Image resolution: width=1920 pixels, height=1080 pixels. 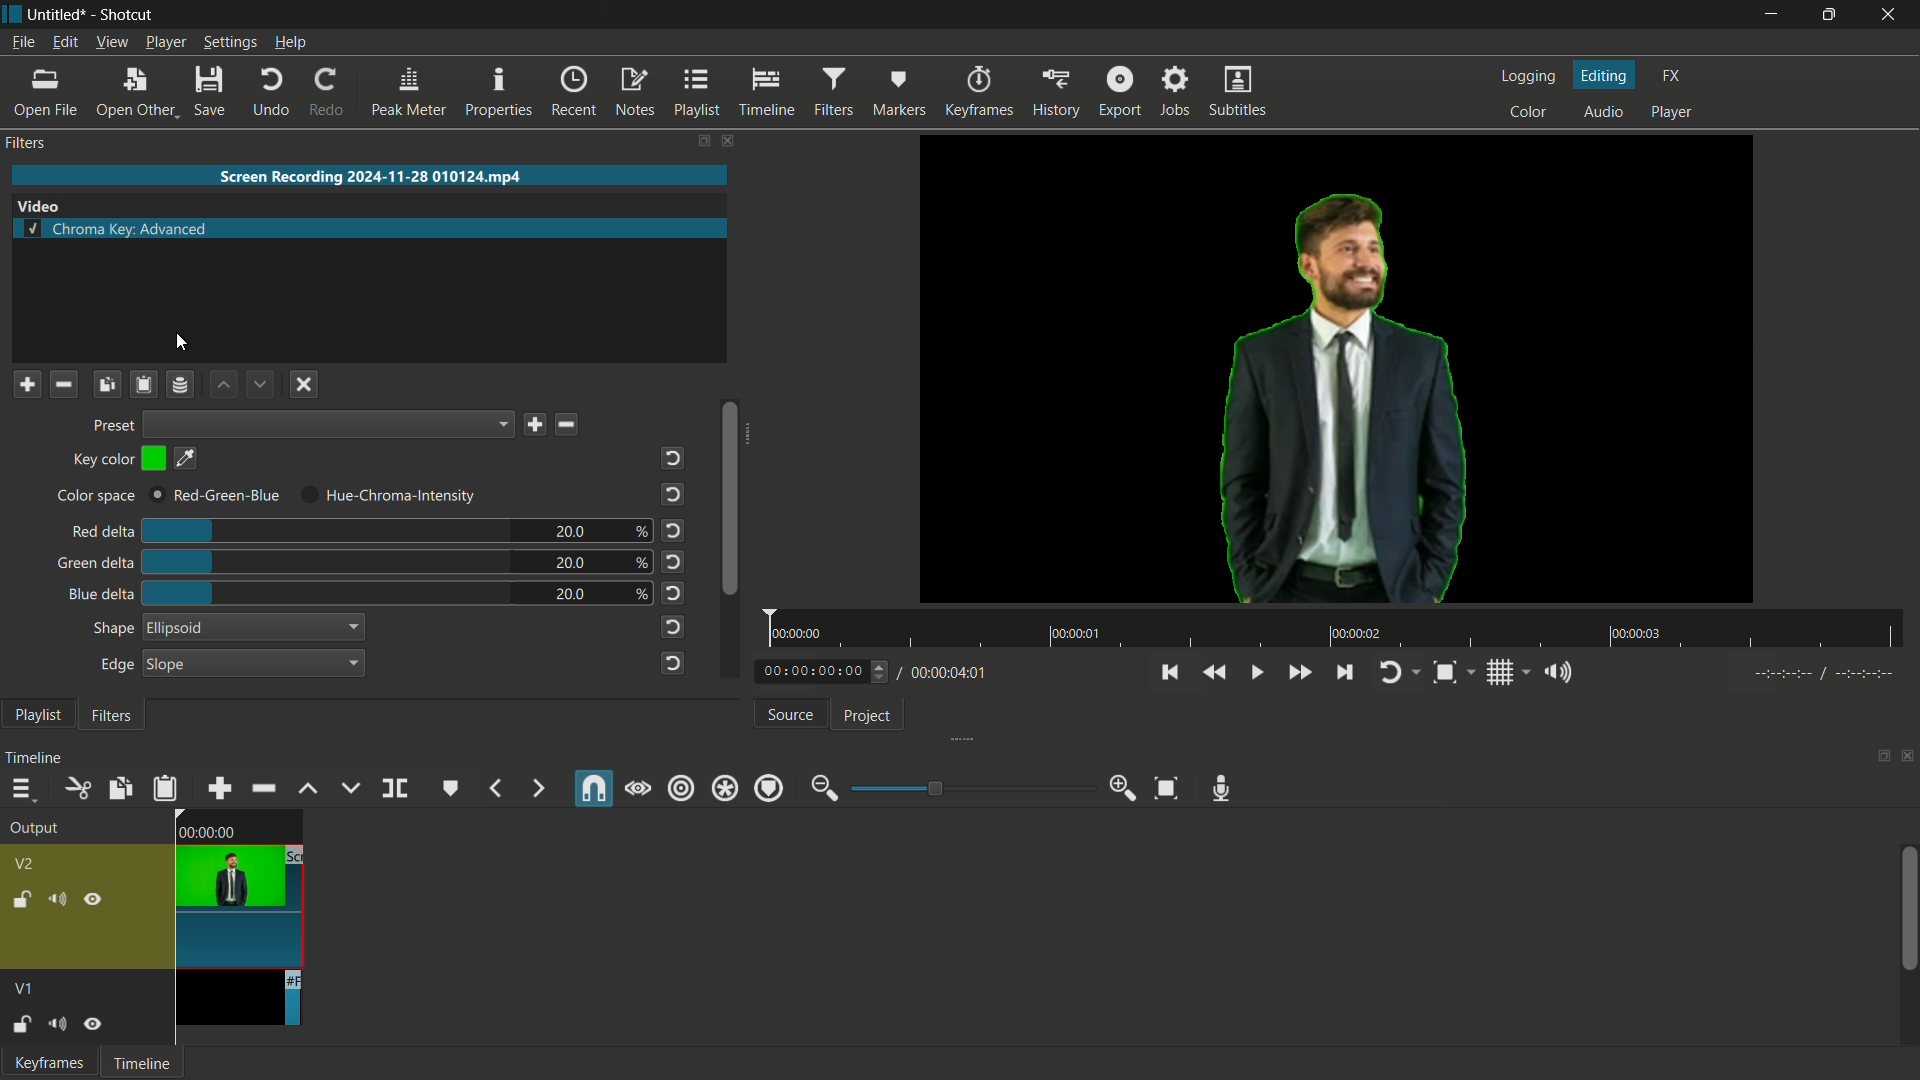 I want to click on lock, so click(x=21, y=1026).